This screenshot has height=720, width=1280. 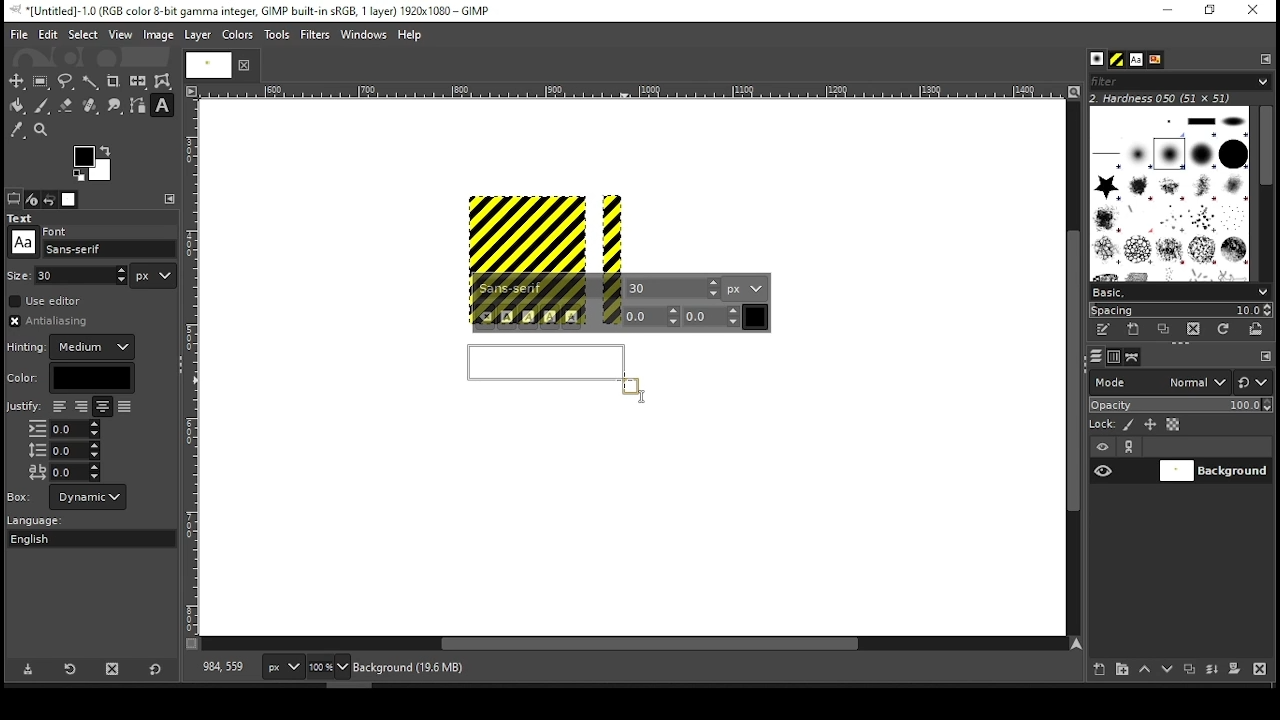 I want to click on filled, so click(x=124, y=408).